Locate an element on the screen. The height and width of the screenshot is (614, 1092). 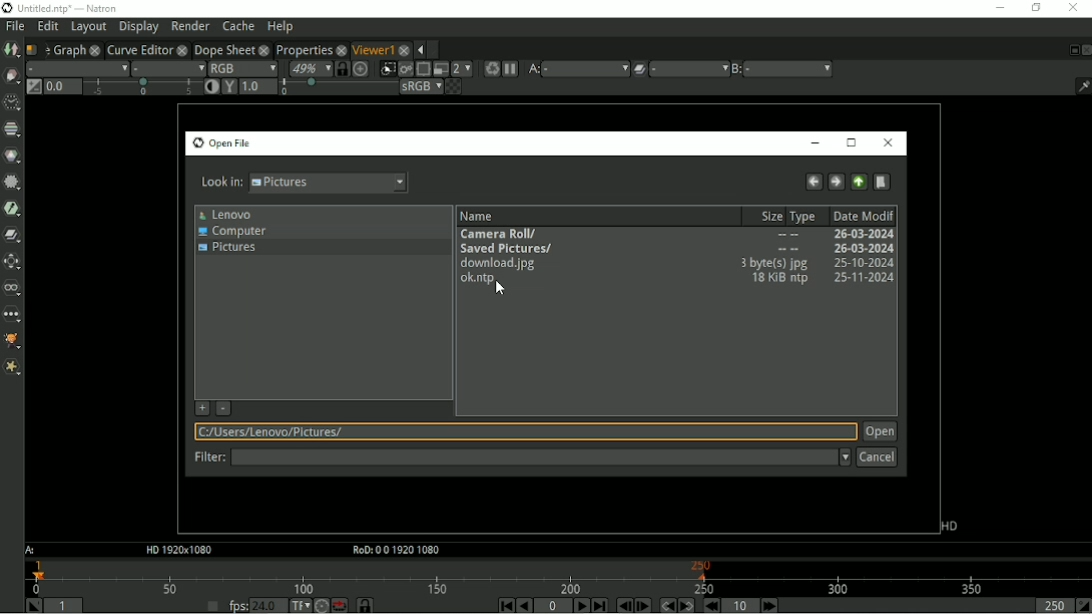
selection bar is located at coordinates (142, 88).